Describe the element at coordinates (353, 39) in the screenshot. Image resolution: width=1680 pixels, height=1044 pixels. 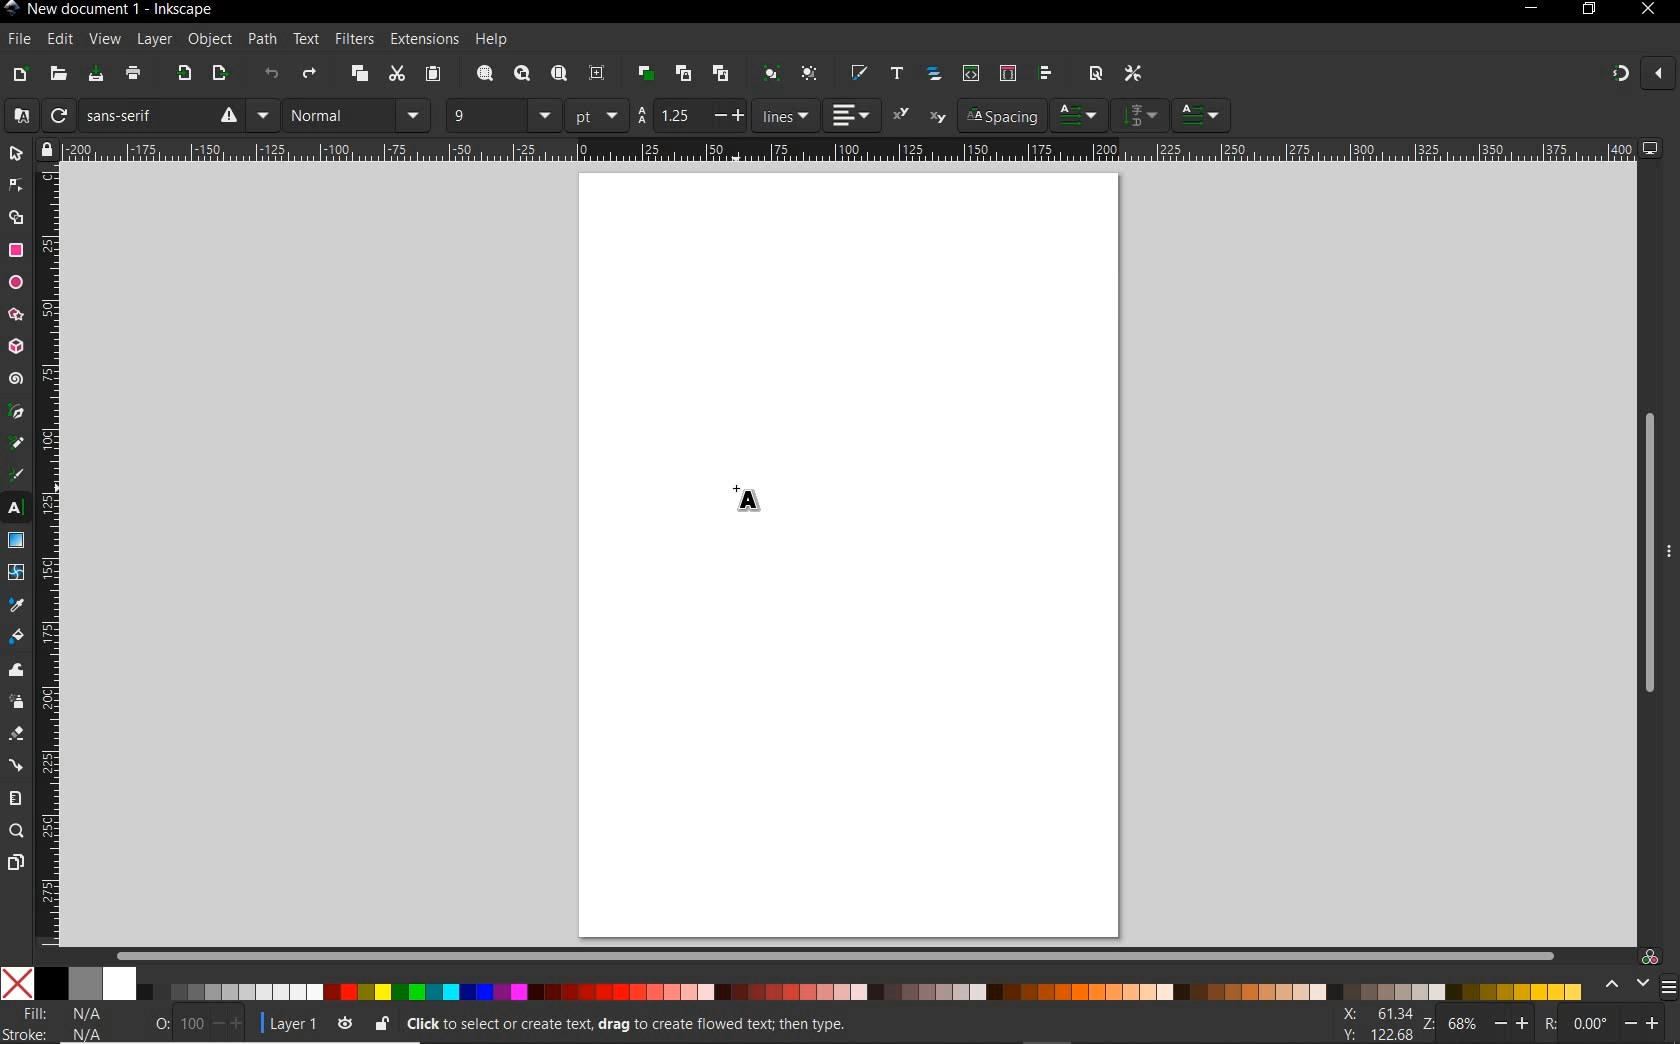
I see `filters` at that location.